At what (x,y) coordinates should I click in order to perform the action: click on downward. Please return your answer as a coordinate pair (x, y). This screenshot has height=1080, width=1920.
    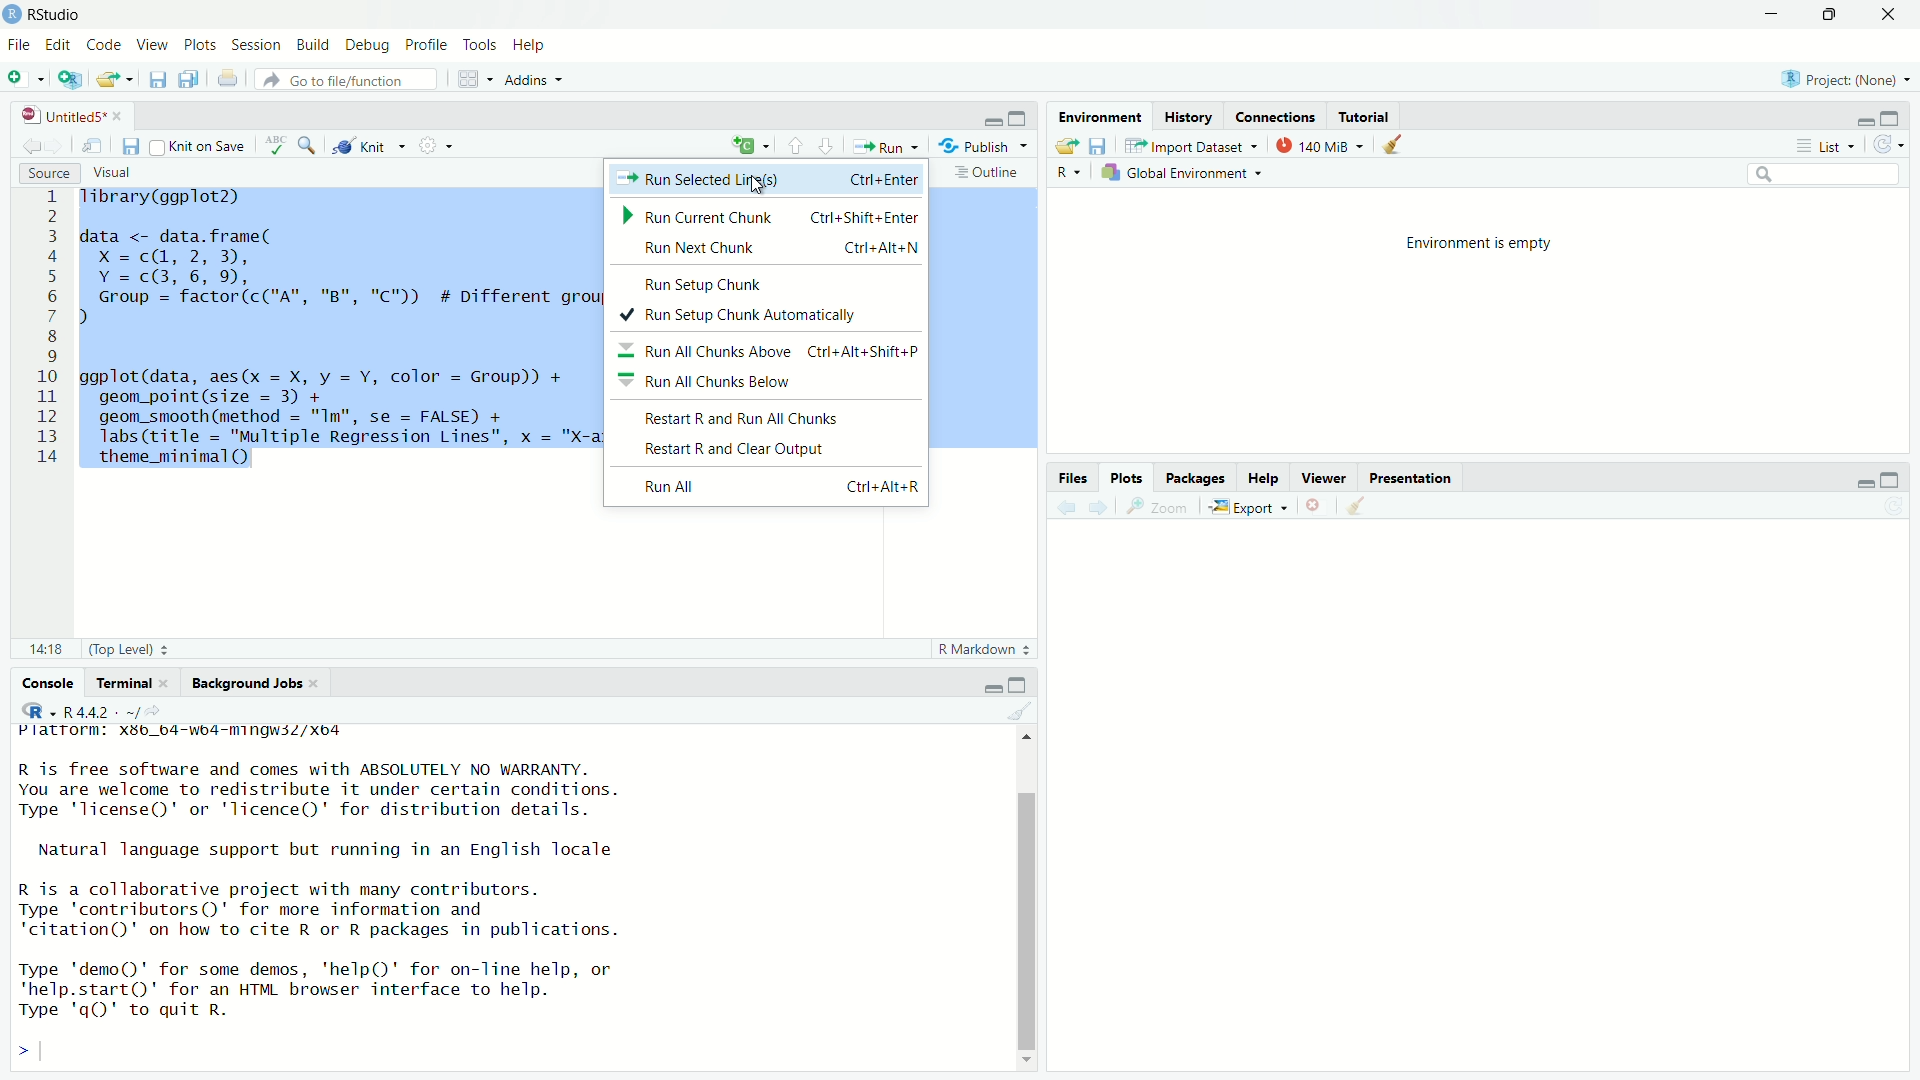
    Looking at the image, I should click on (831, 149).